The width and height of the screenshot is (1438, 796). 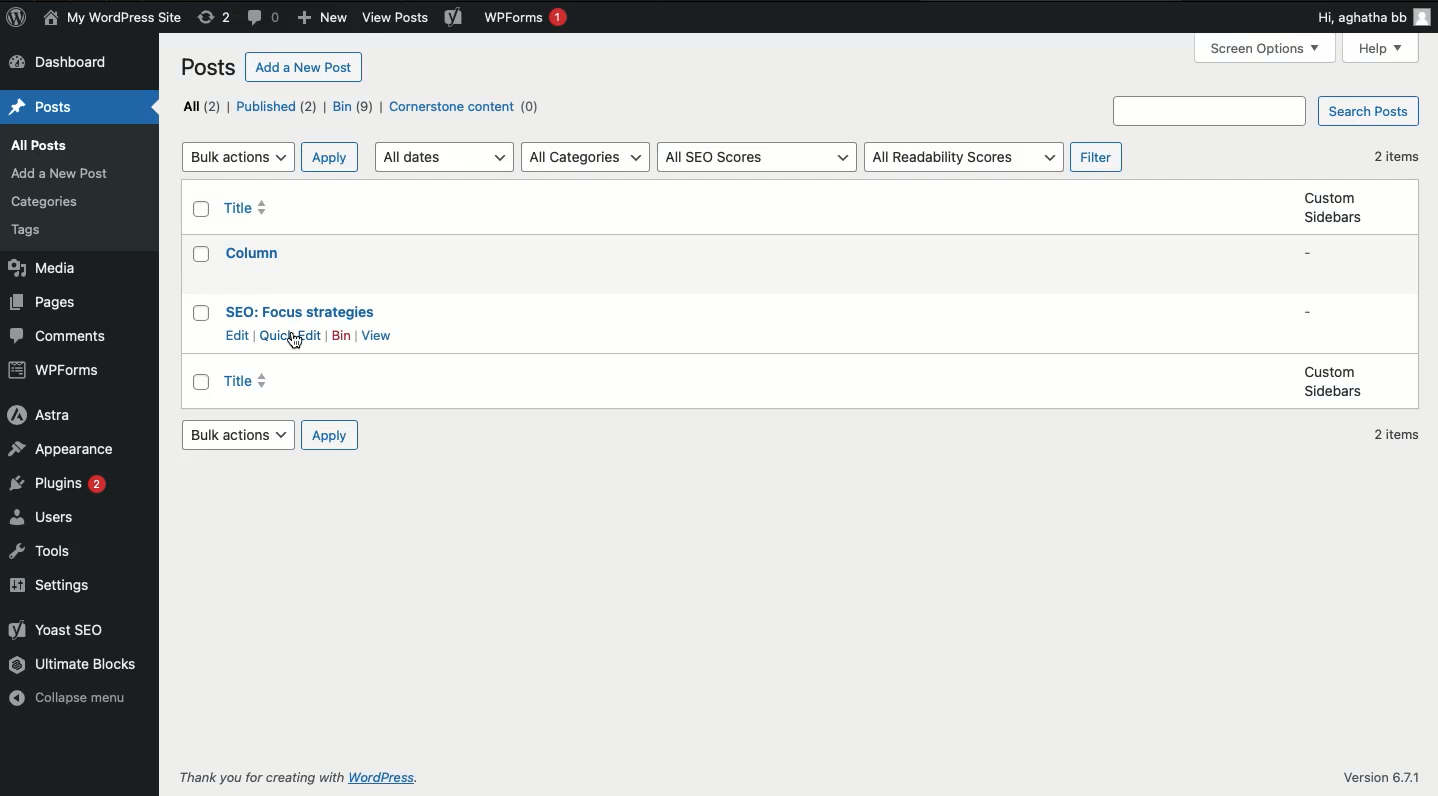 What do you see at coordinates (396, 18) in the screenshot?
I see `View posts` at bounding box center [396, 18].